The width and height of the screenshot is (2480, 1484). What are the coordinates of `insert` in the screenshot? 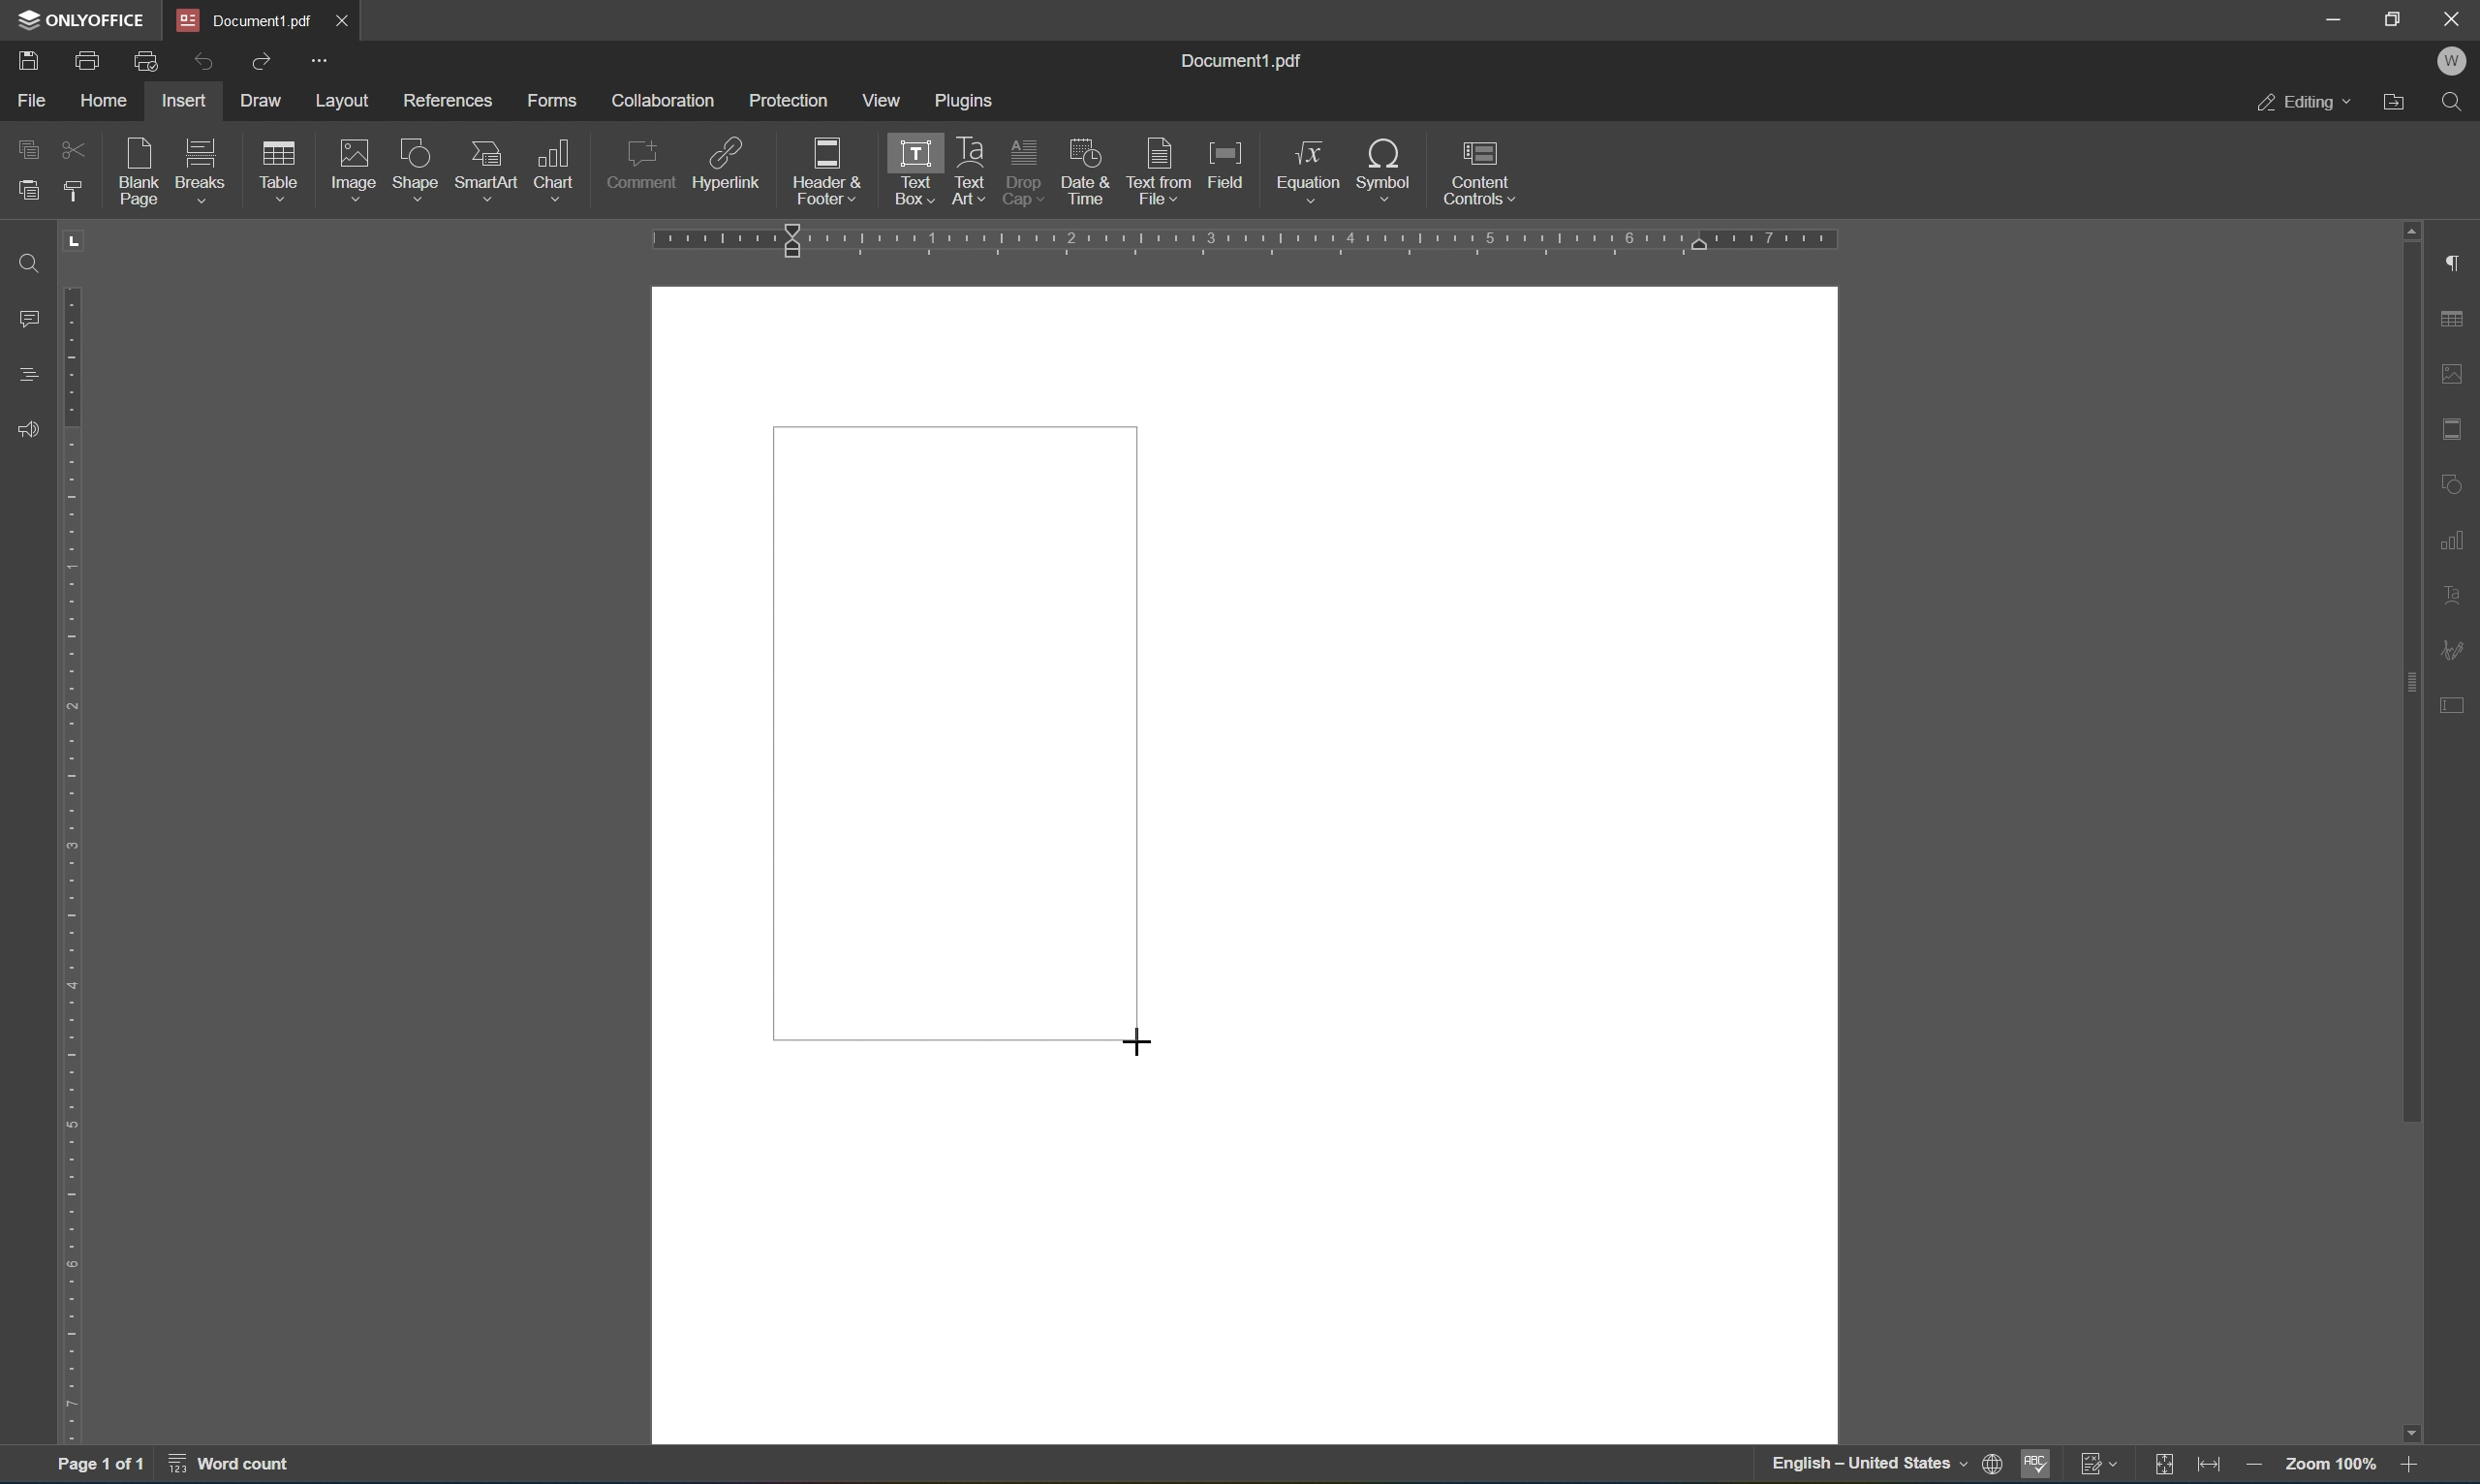 It's located at (182, 101).